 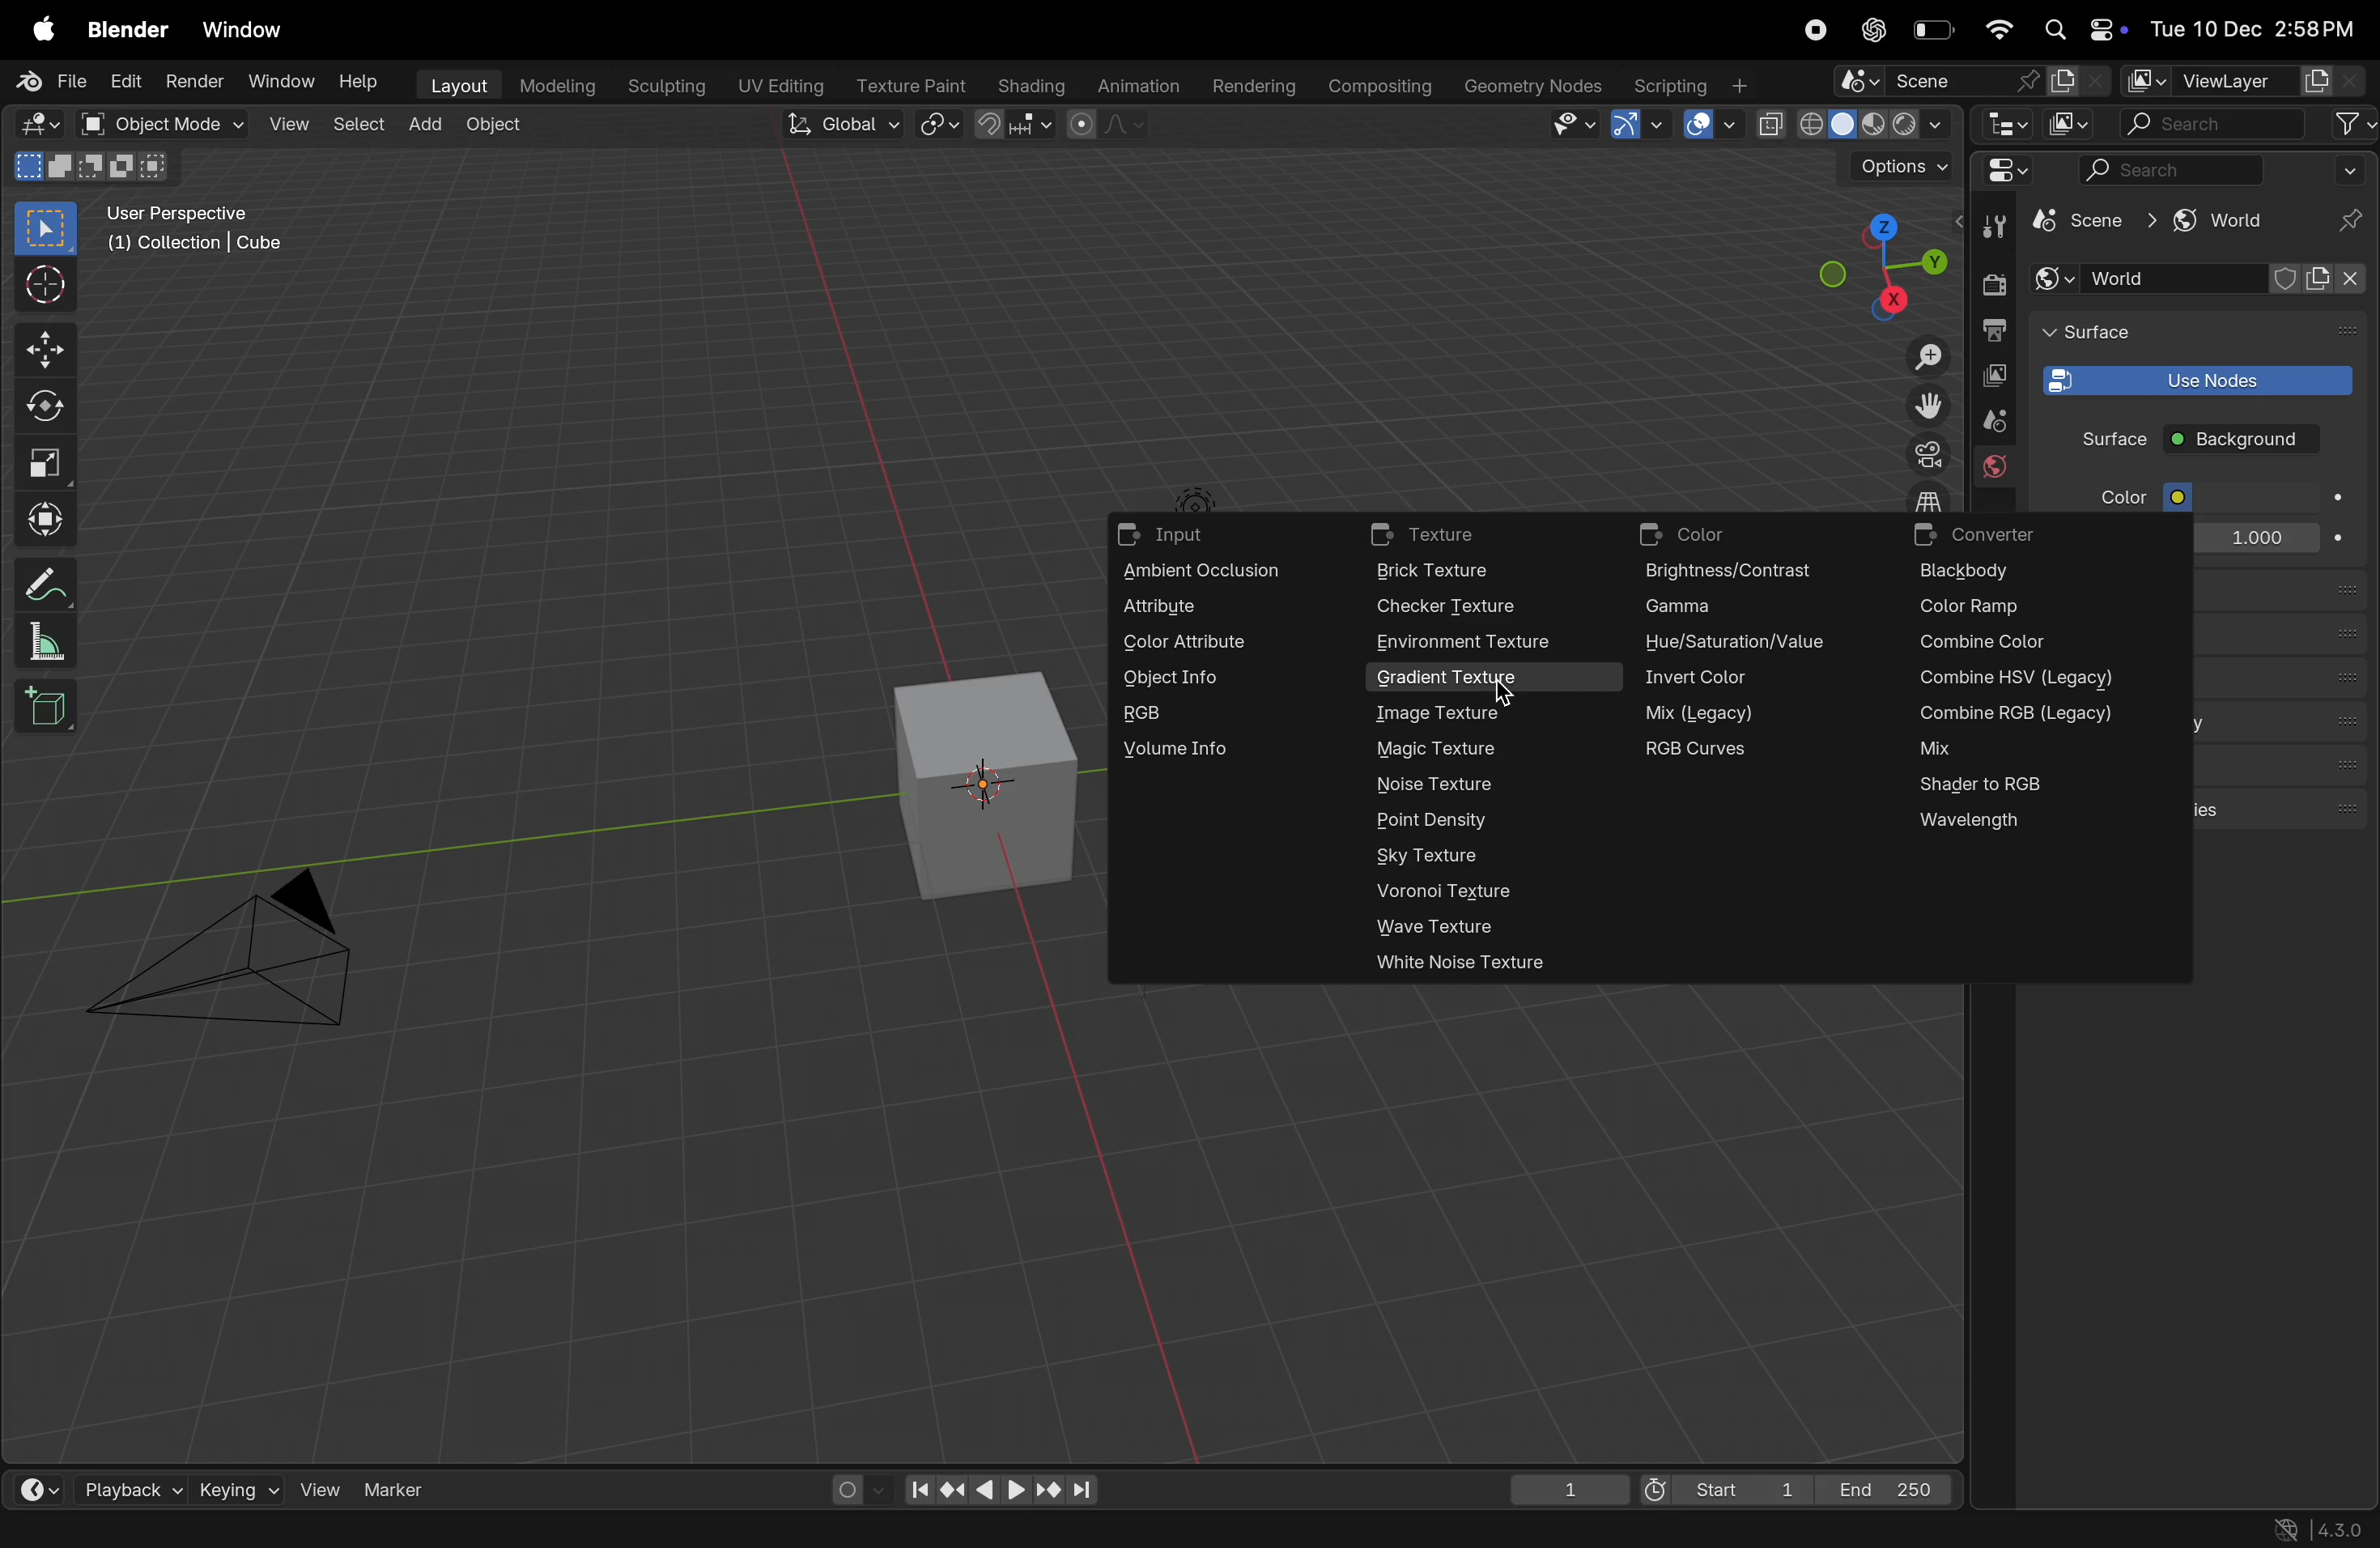 What do you see at coordinates (1732, 608) in the screenshot?
I see `Gamma` at bounding box center [1732, 608].